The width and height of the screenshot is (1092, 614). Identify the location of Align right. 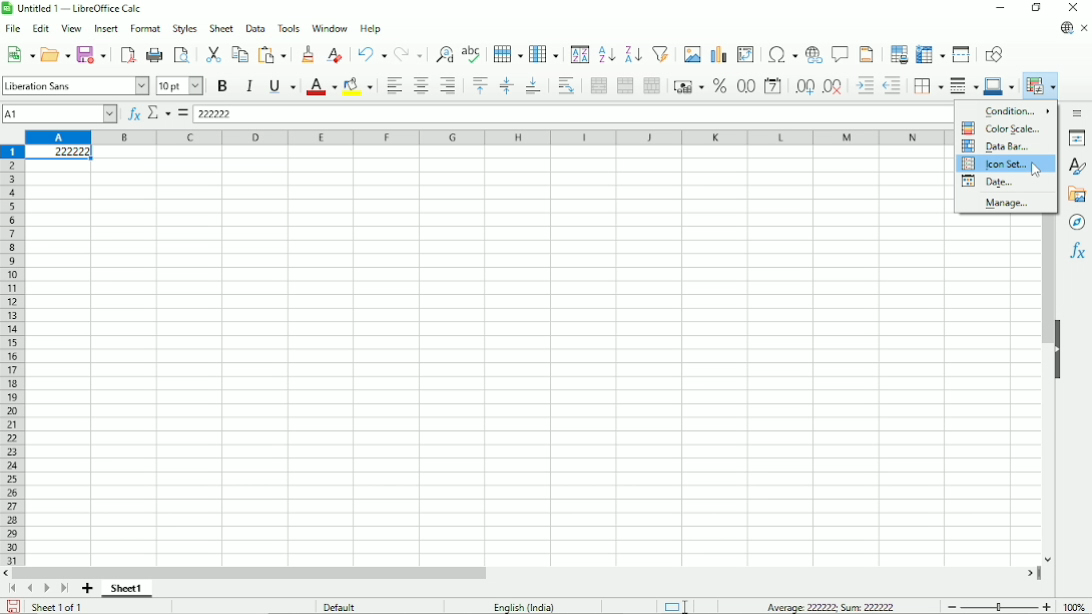
(451, 86).